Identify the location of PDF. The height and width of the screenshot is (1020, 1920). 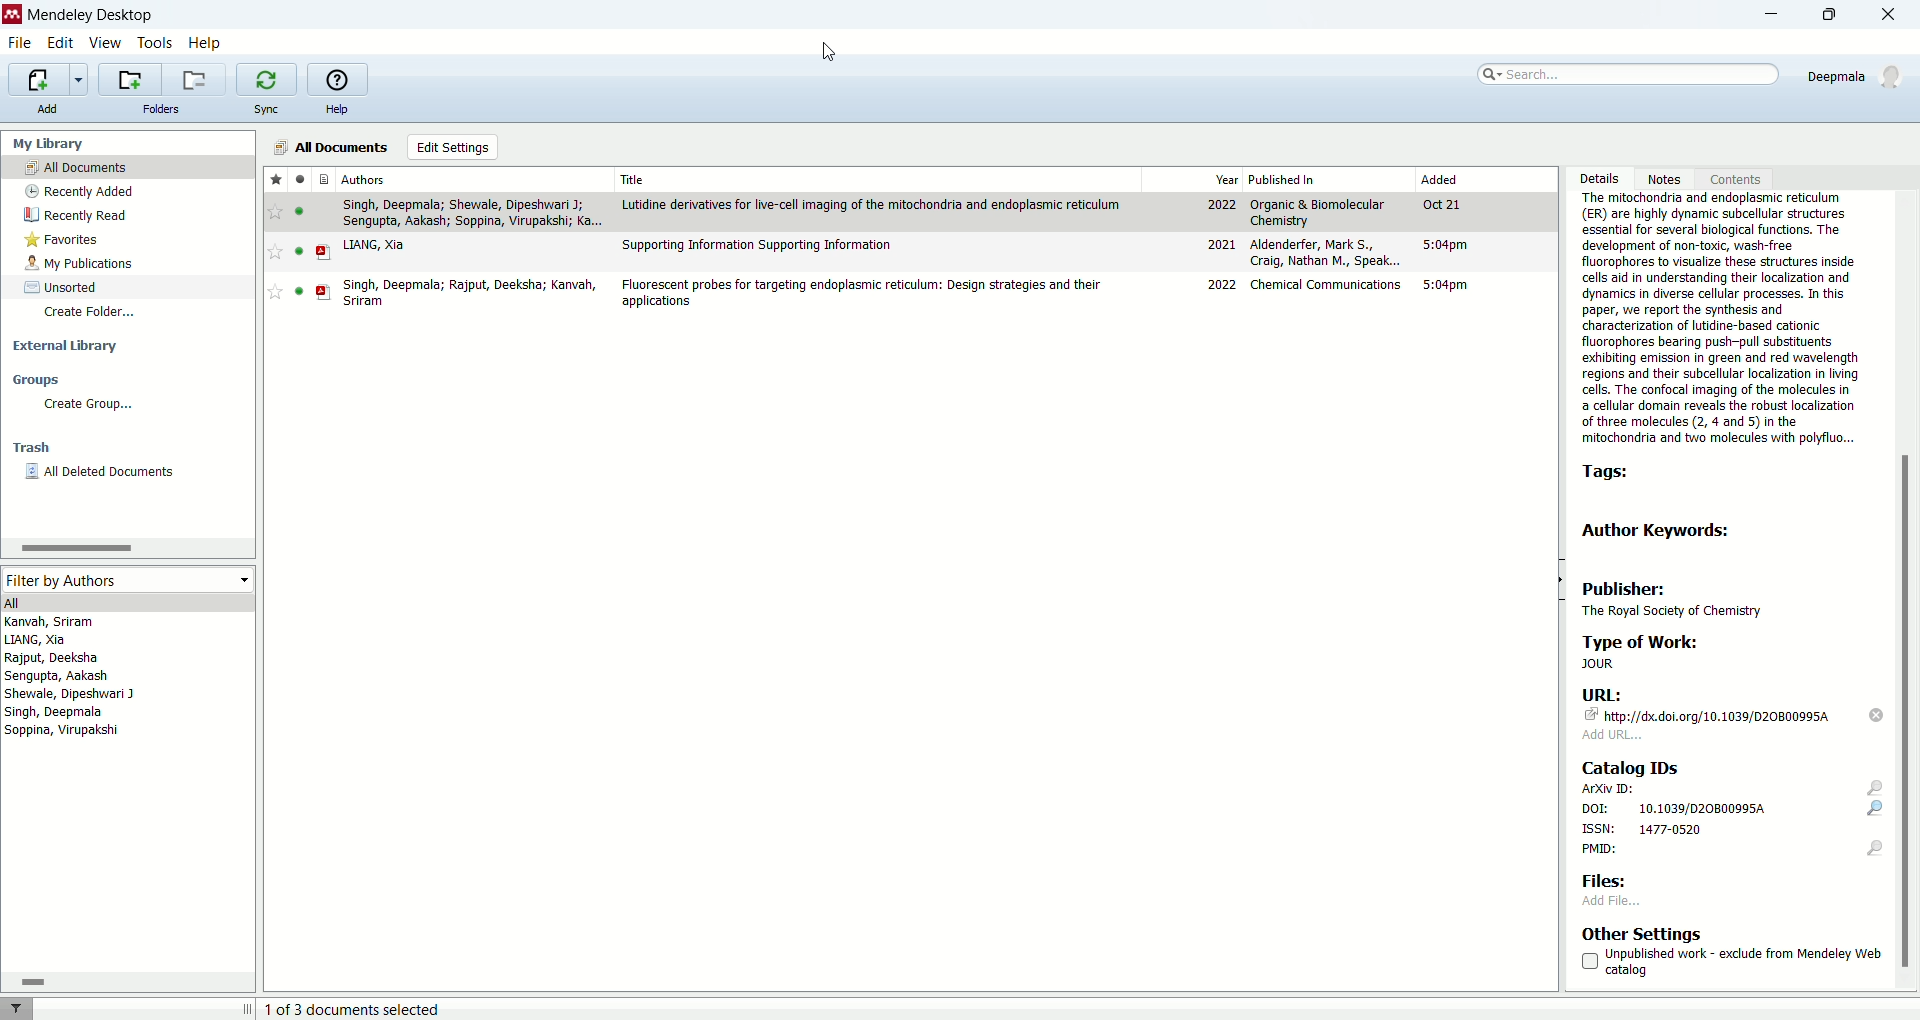
(324, 253).